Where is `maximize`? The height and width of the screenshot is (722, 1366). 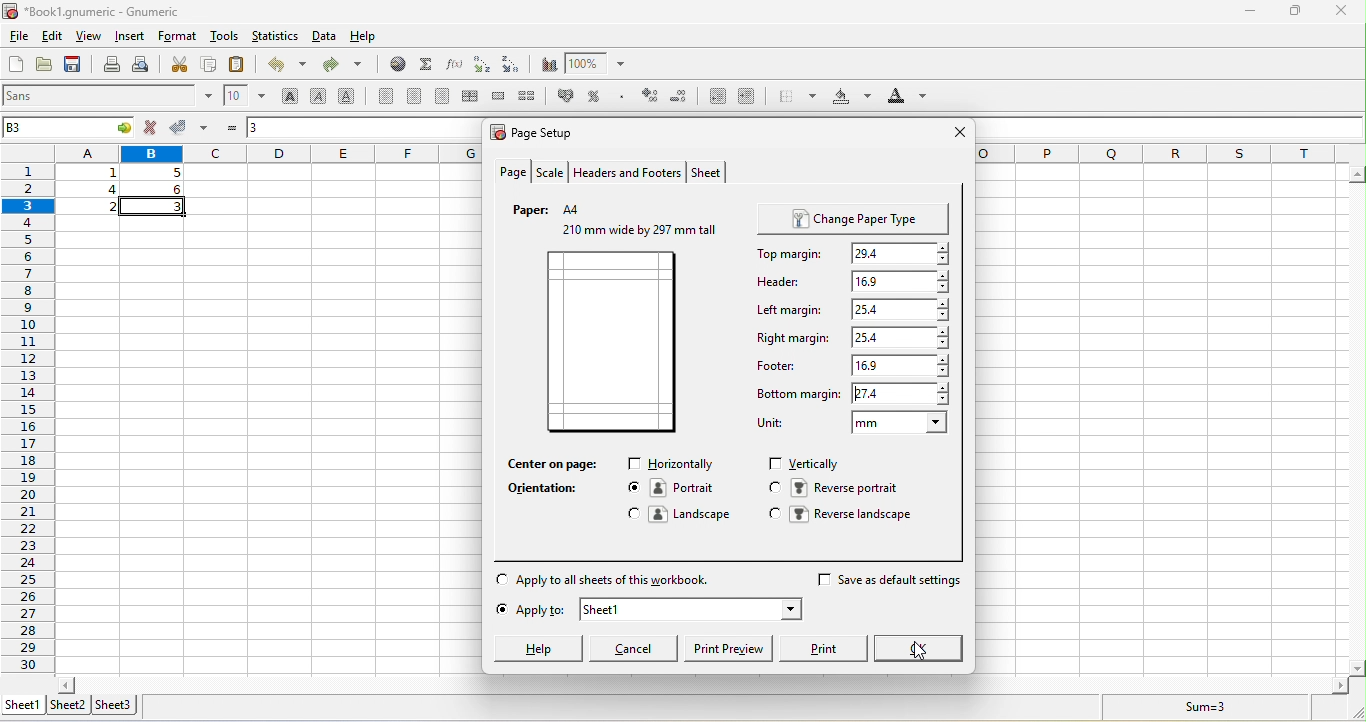
maximize is located at coordinates (1291, 11).